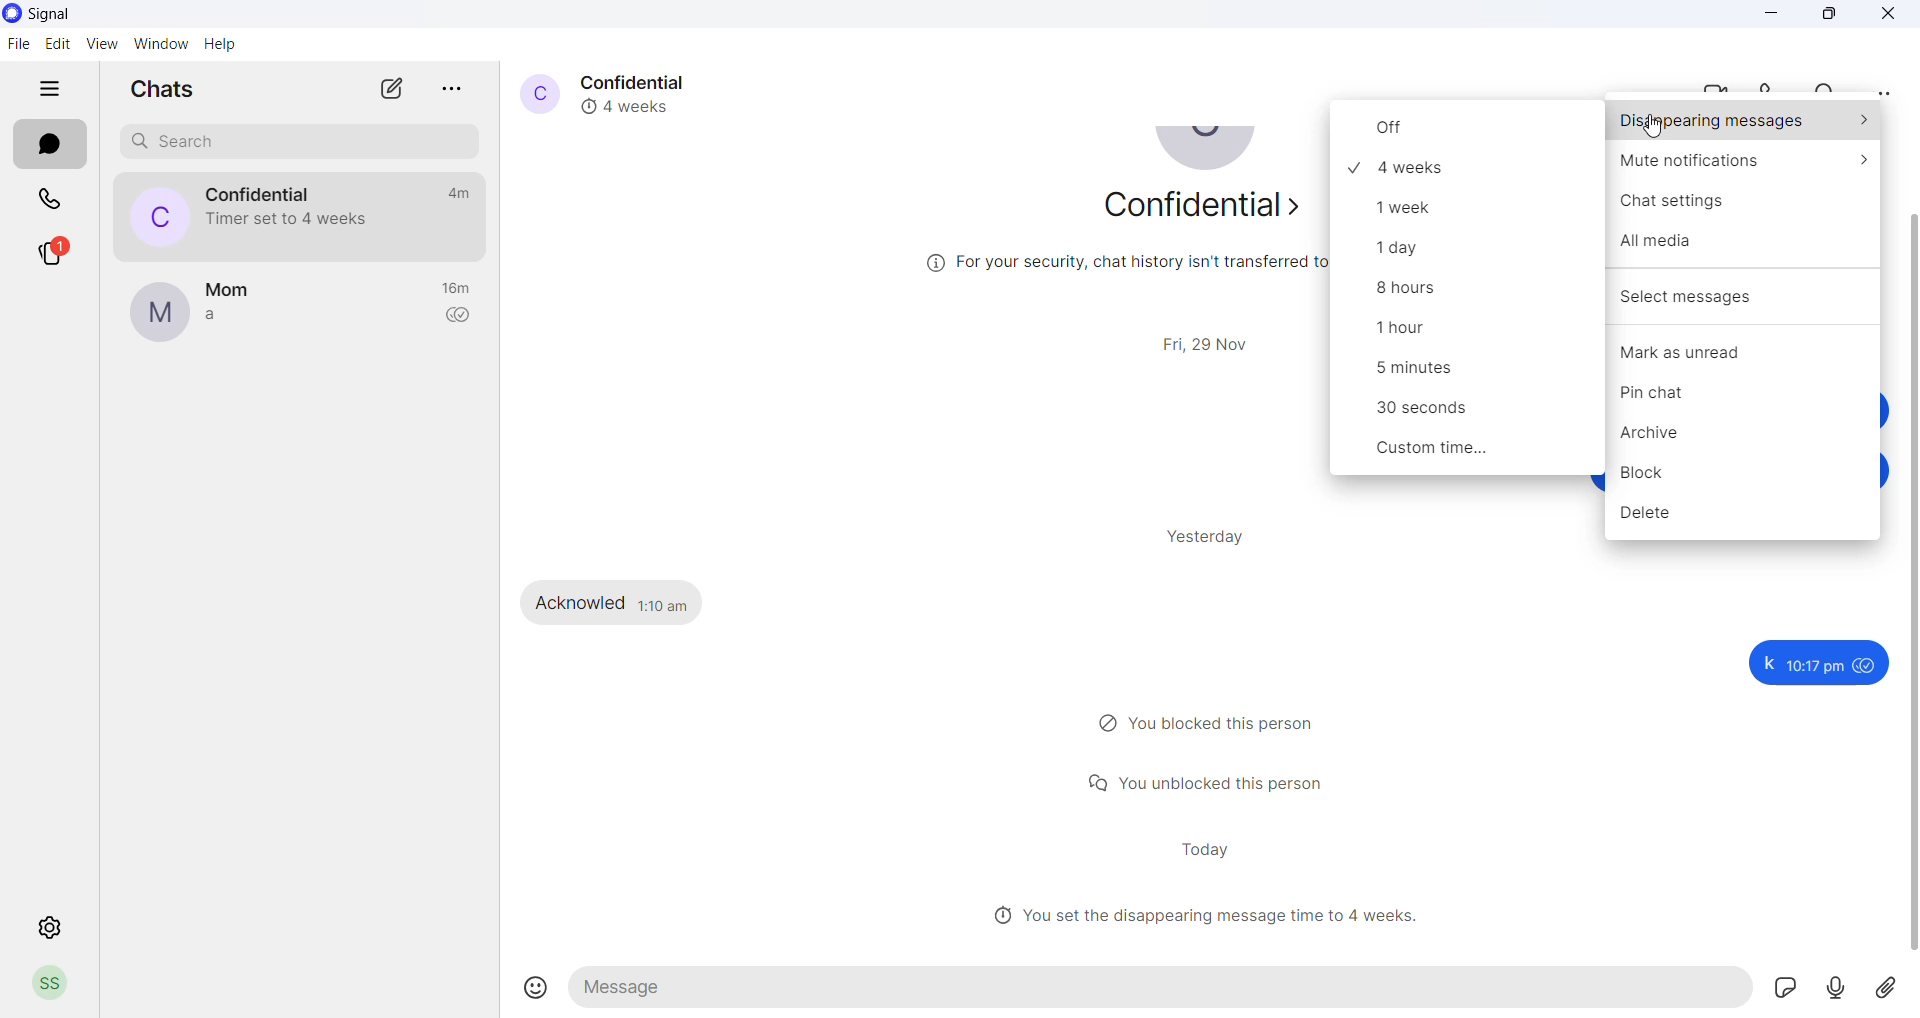  Describe the element at coordinates (1738, 397) in the screenshot. I see `pin chat` at that location.